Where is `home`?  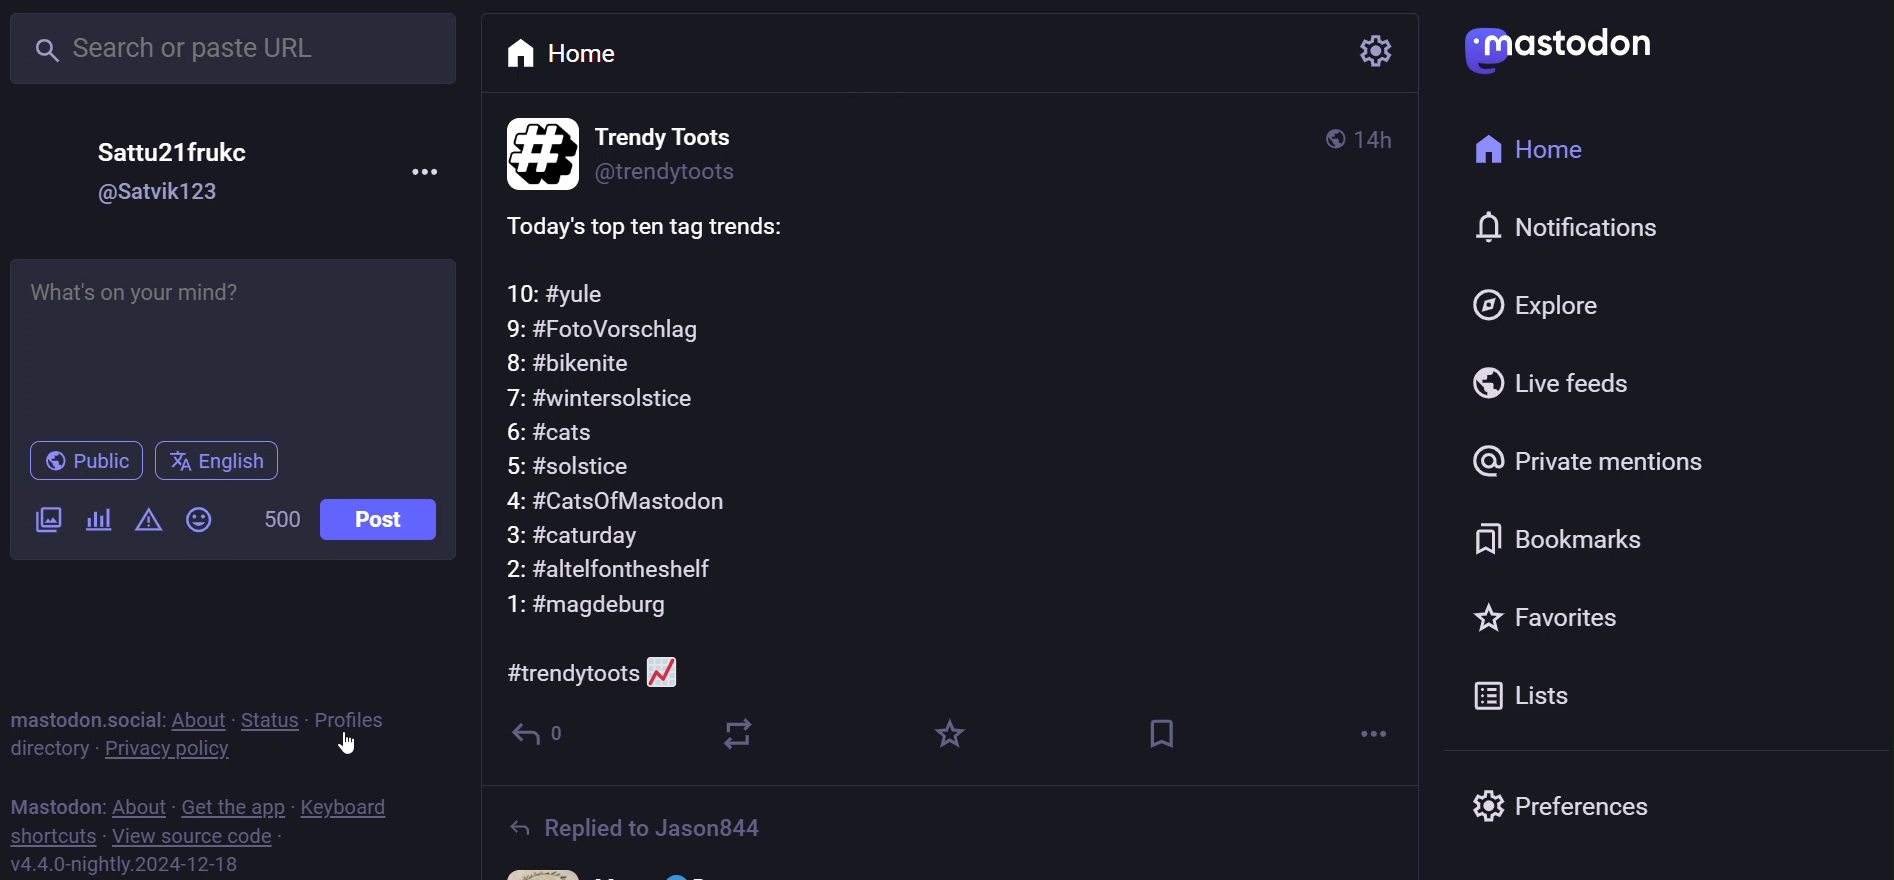
home is located at coordinates (1540, 145).